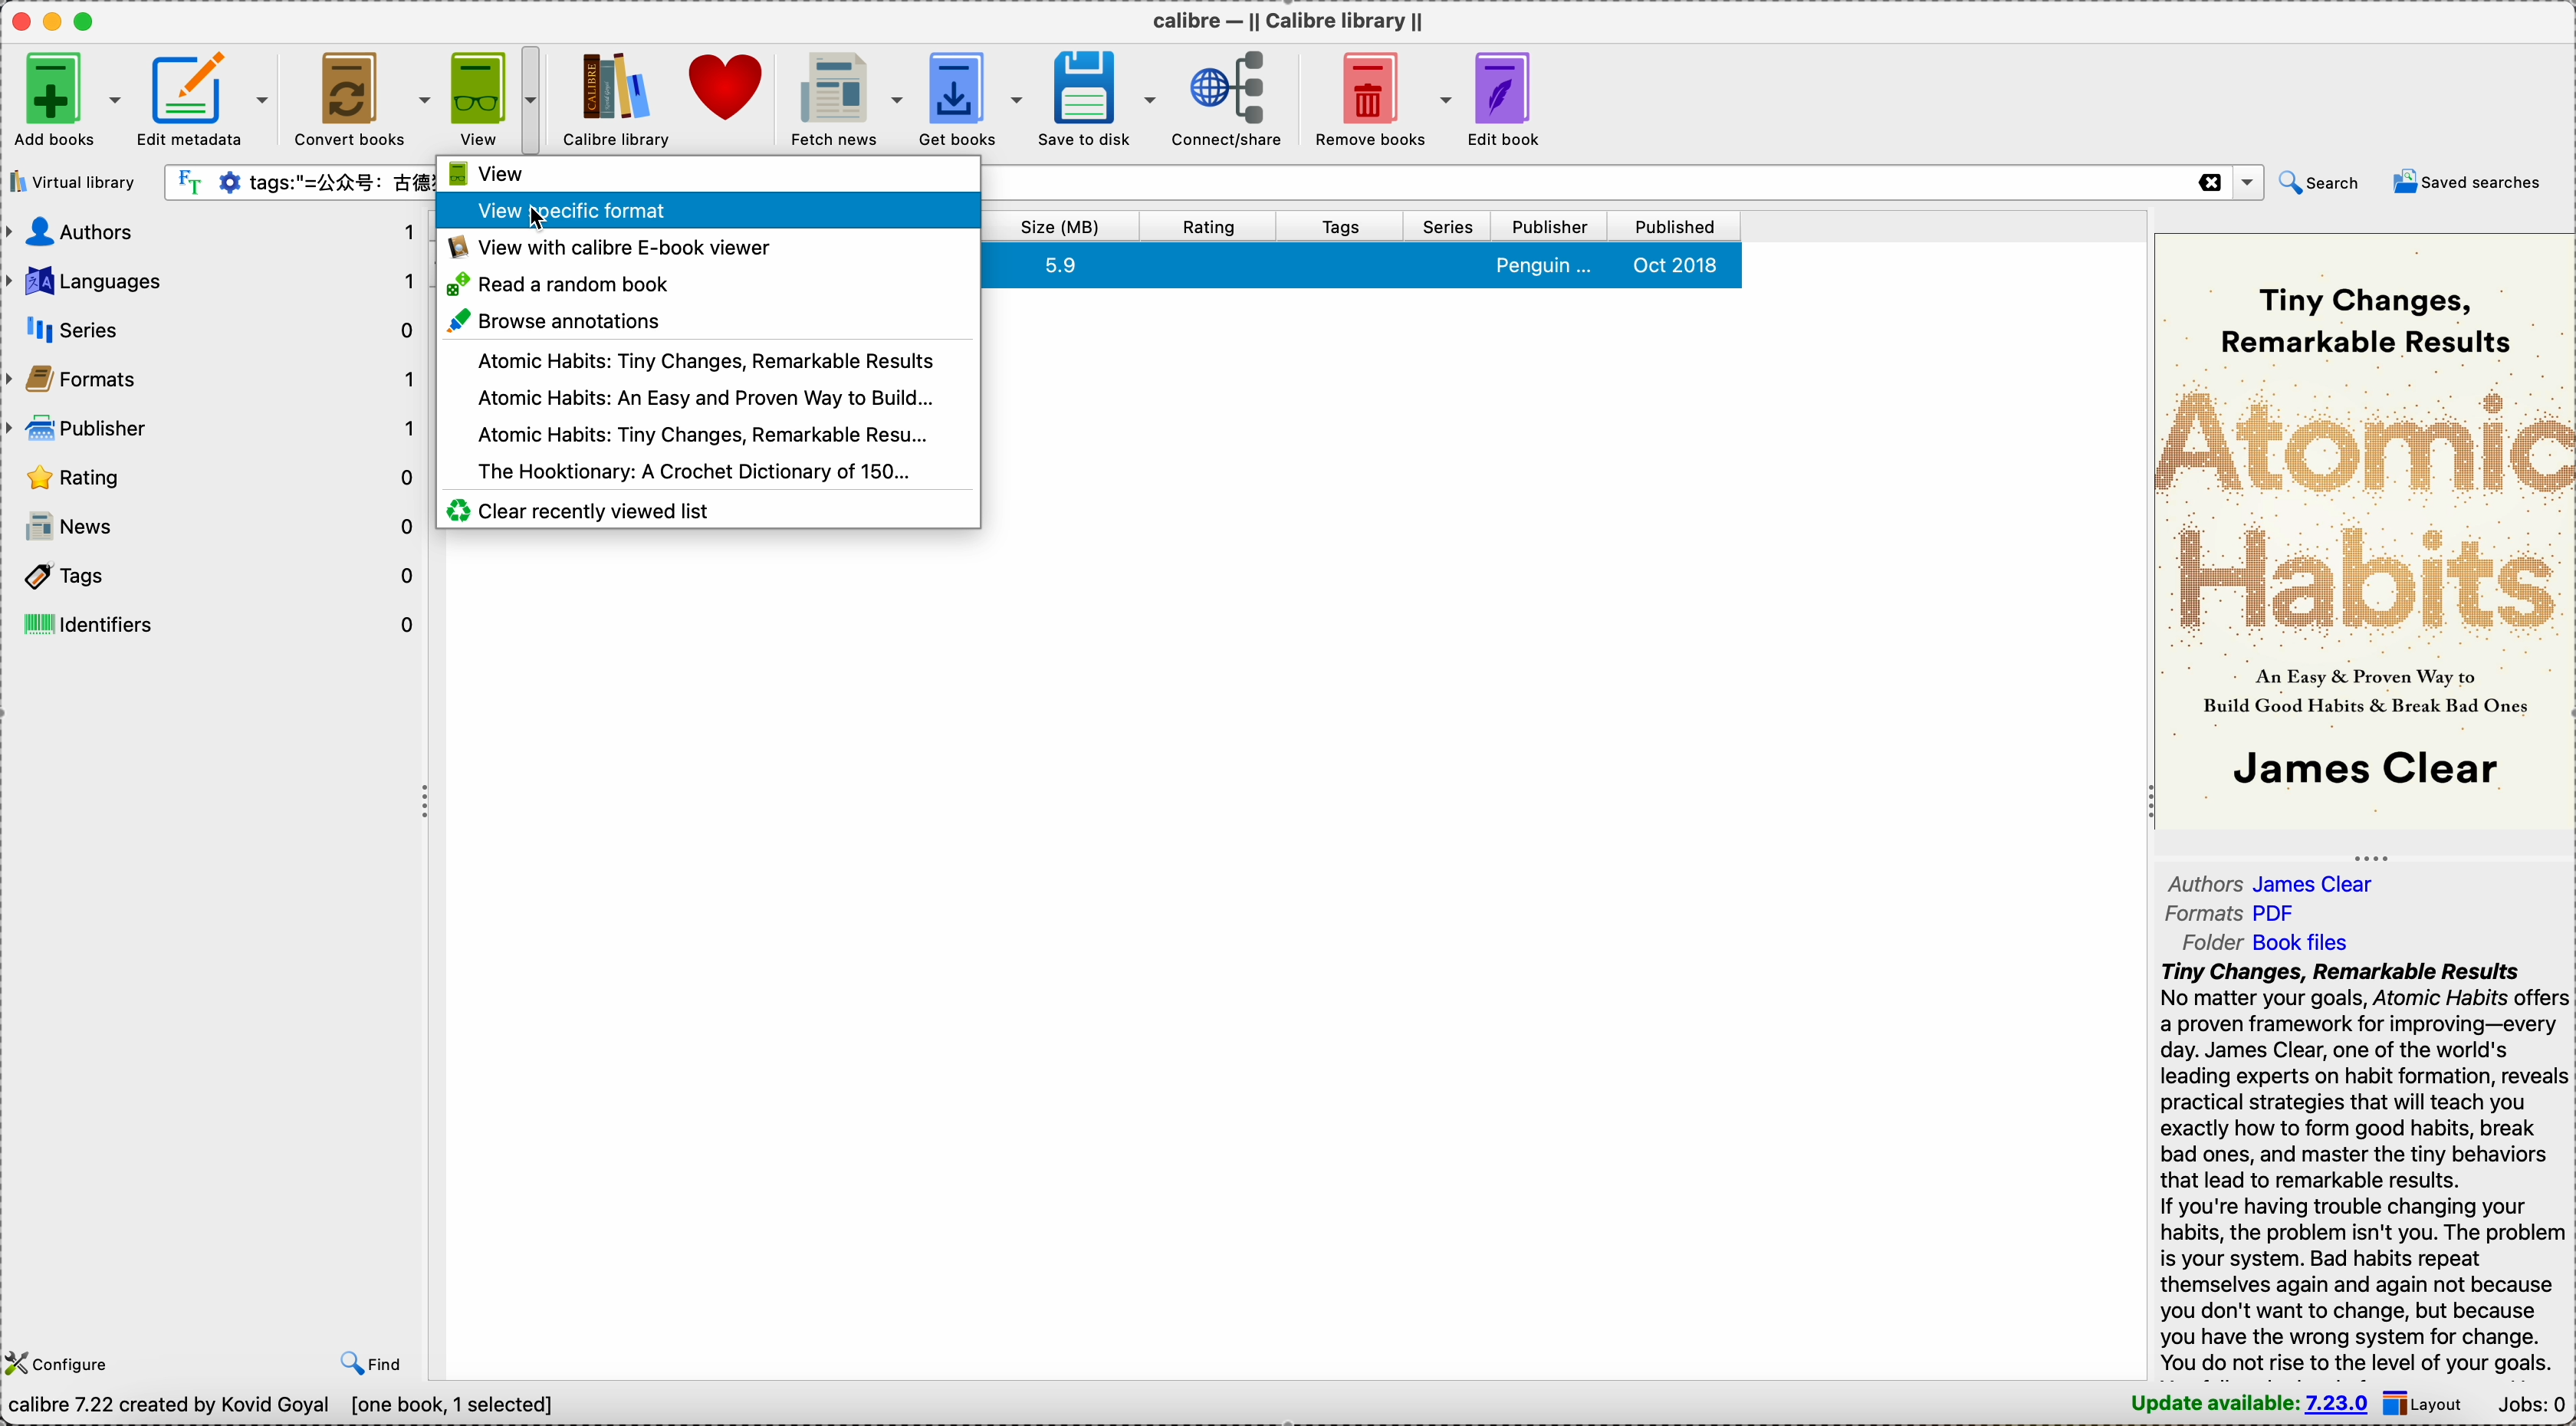 The height and width of the screenshot is (1426, 2576). Describe the element at coordinates (1451, 225) in the screenshot. I see `series` at that location.